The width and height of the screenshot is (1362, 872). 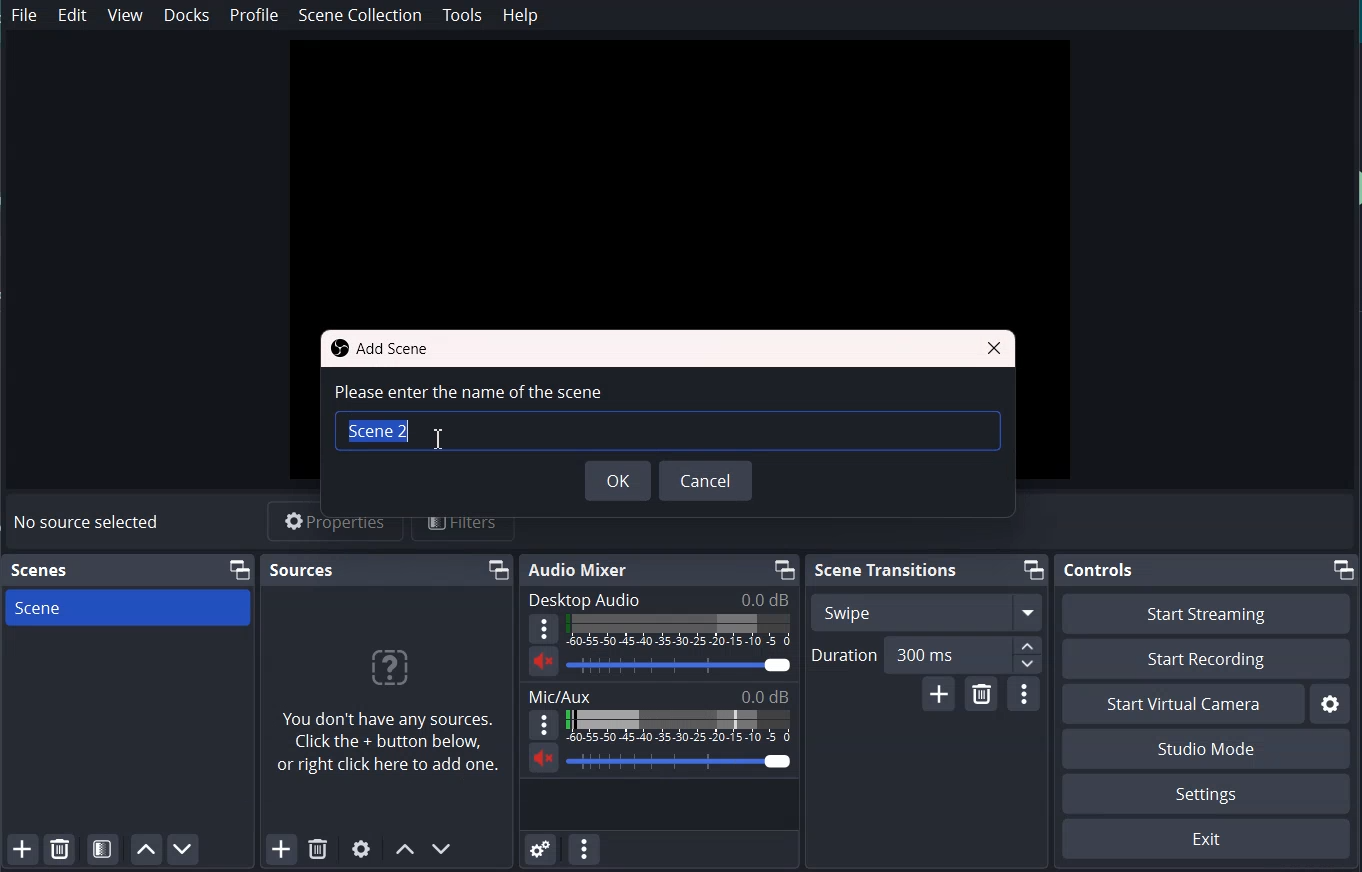 I want to click on Maximize, so click(x=1345, y=569).